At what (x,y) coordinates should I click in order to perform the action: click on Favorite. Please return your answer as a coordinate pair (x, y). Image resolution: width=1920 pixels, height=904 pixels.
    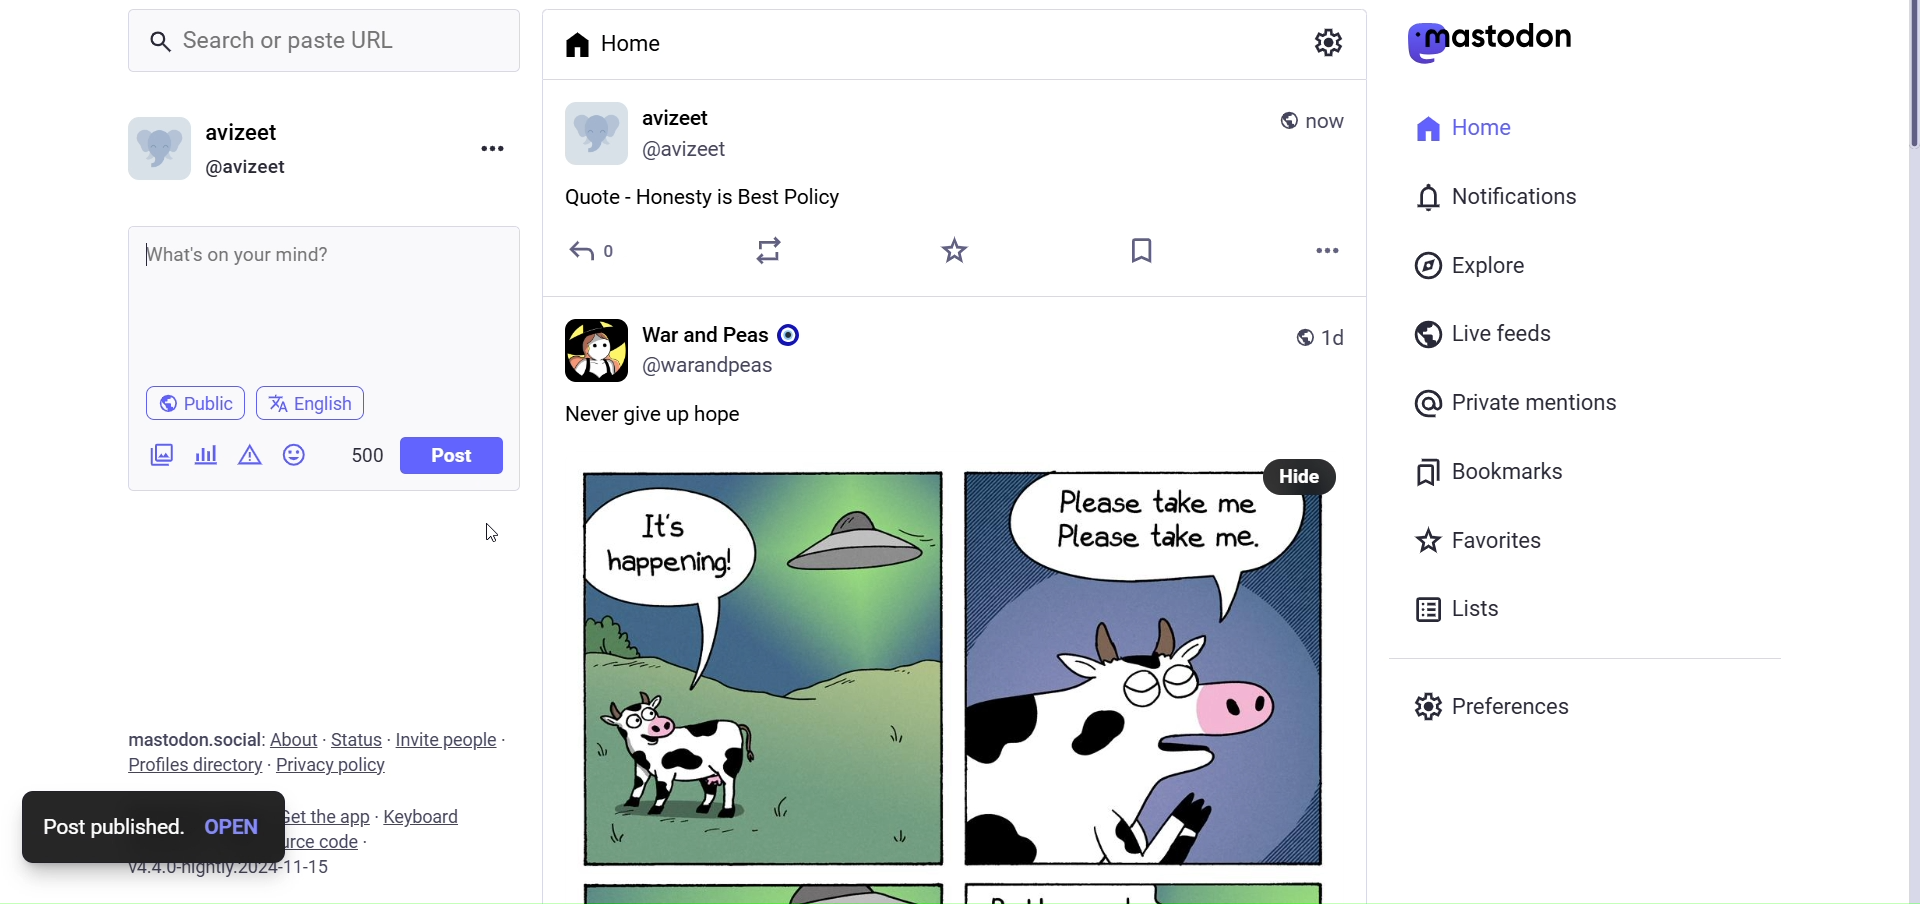
    Looking at the image, I should click on (958, 250).